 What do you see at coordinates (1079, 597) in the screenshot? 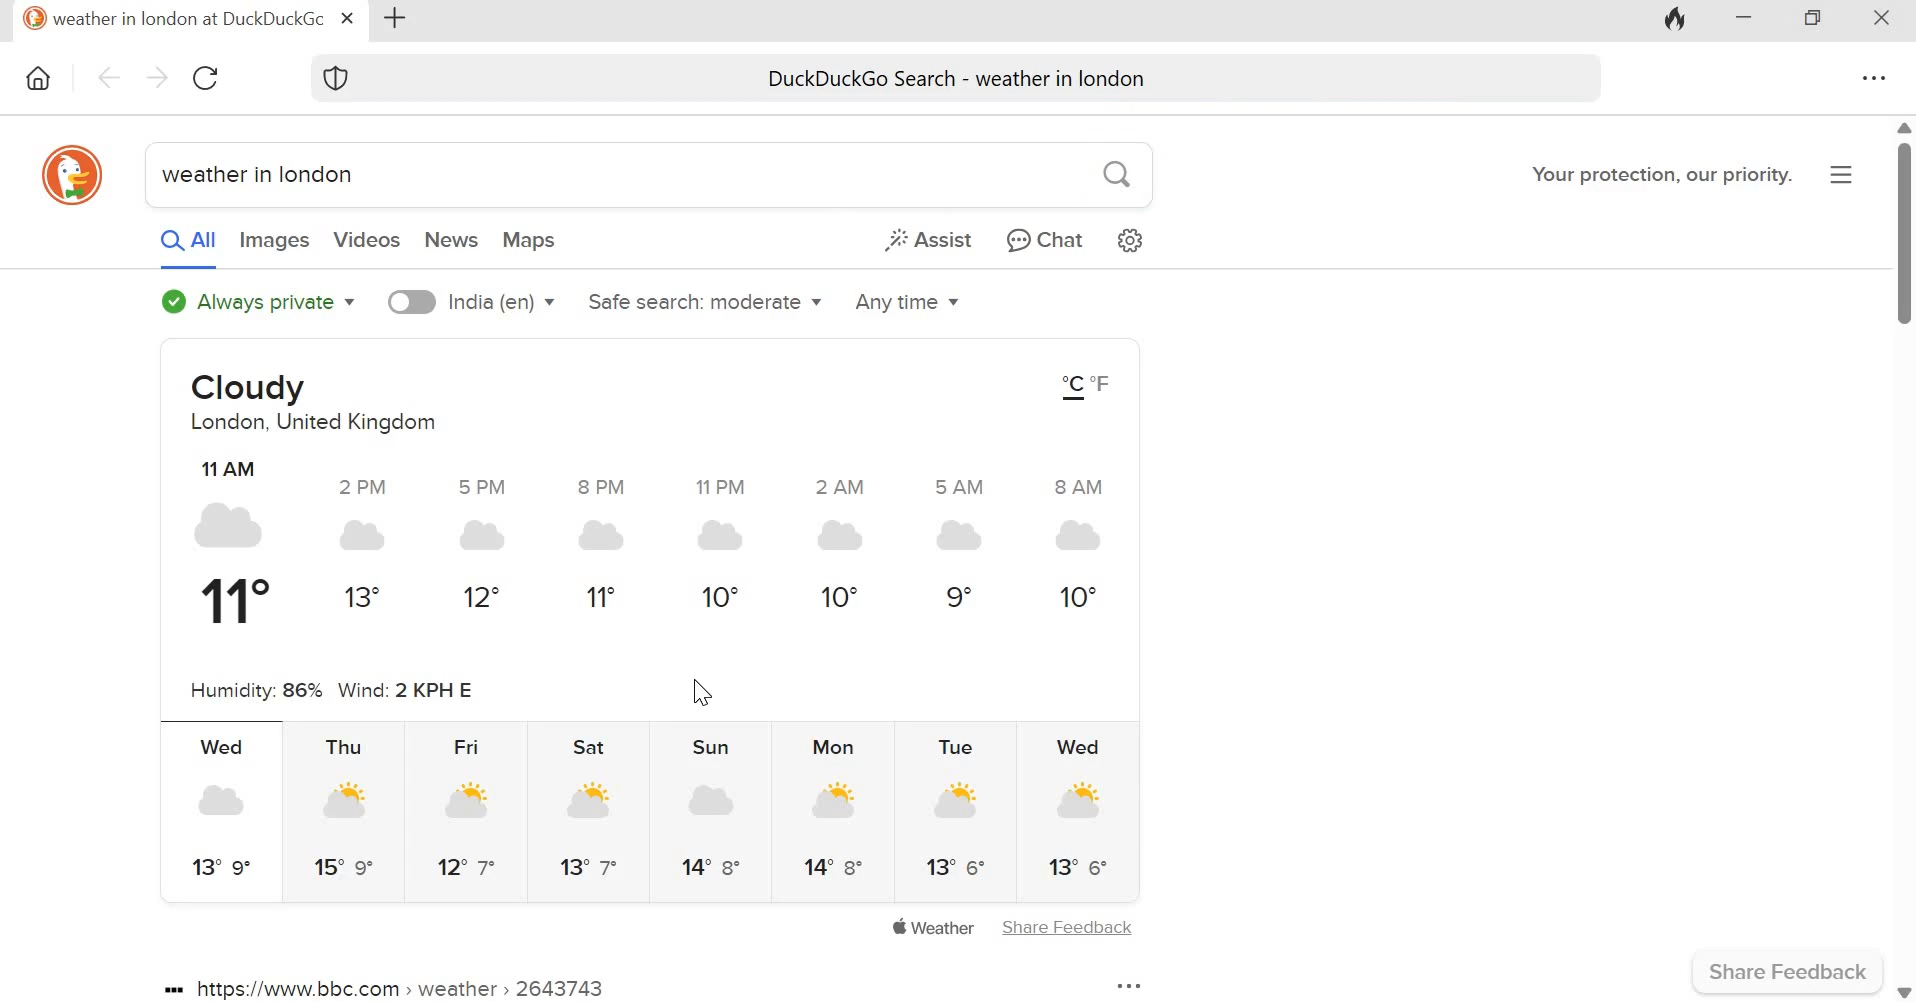
I see `10°` at bounding box center [1079, 597].